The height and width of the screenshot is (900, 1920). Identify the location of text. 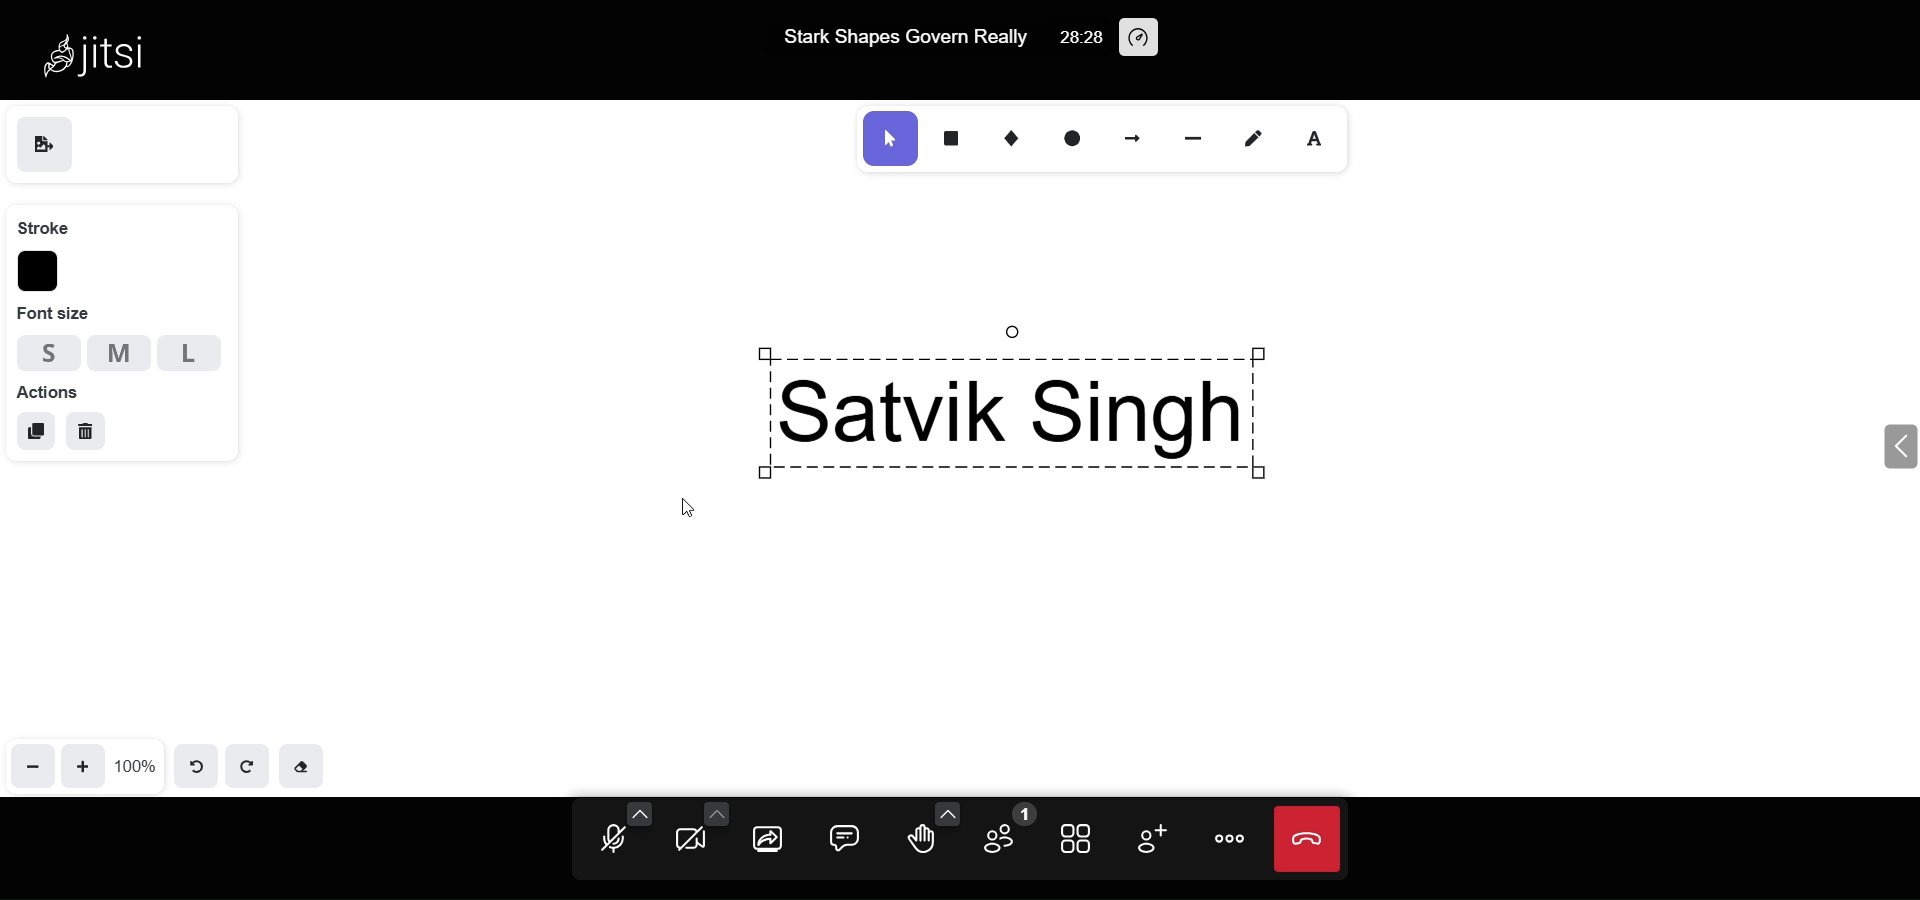
(1314, 136).